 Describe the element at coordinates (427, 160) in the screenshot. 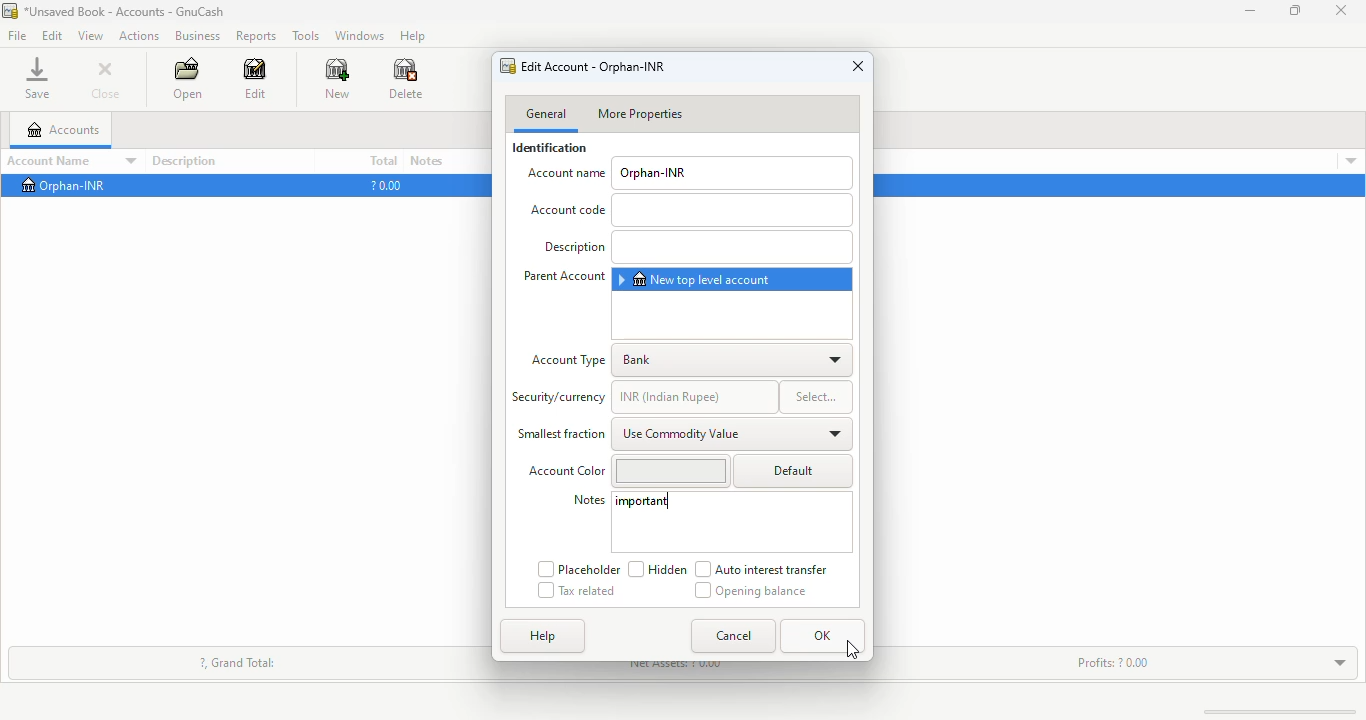

I see `notes` at that location.